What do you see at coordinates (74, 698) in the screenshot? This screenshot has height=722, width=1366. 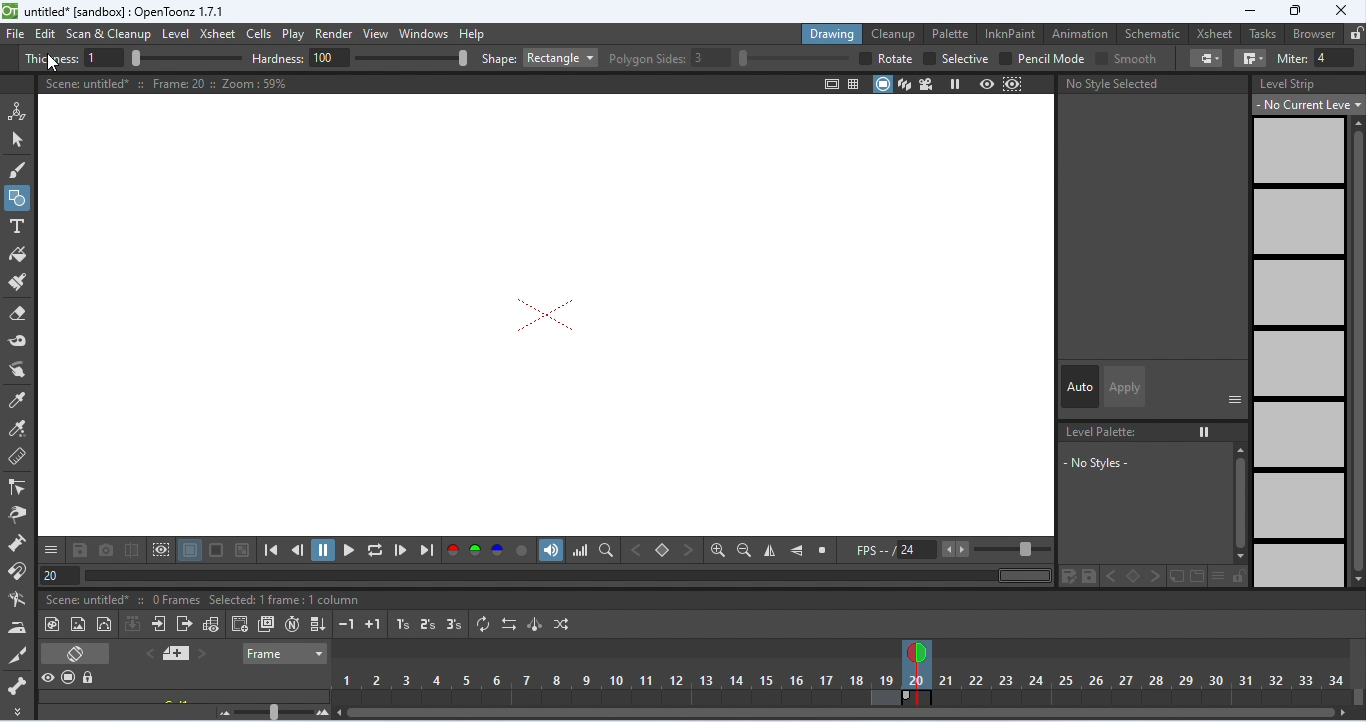 I see `camera stand visibility` at bounding box center [74, 698].